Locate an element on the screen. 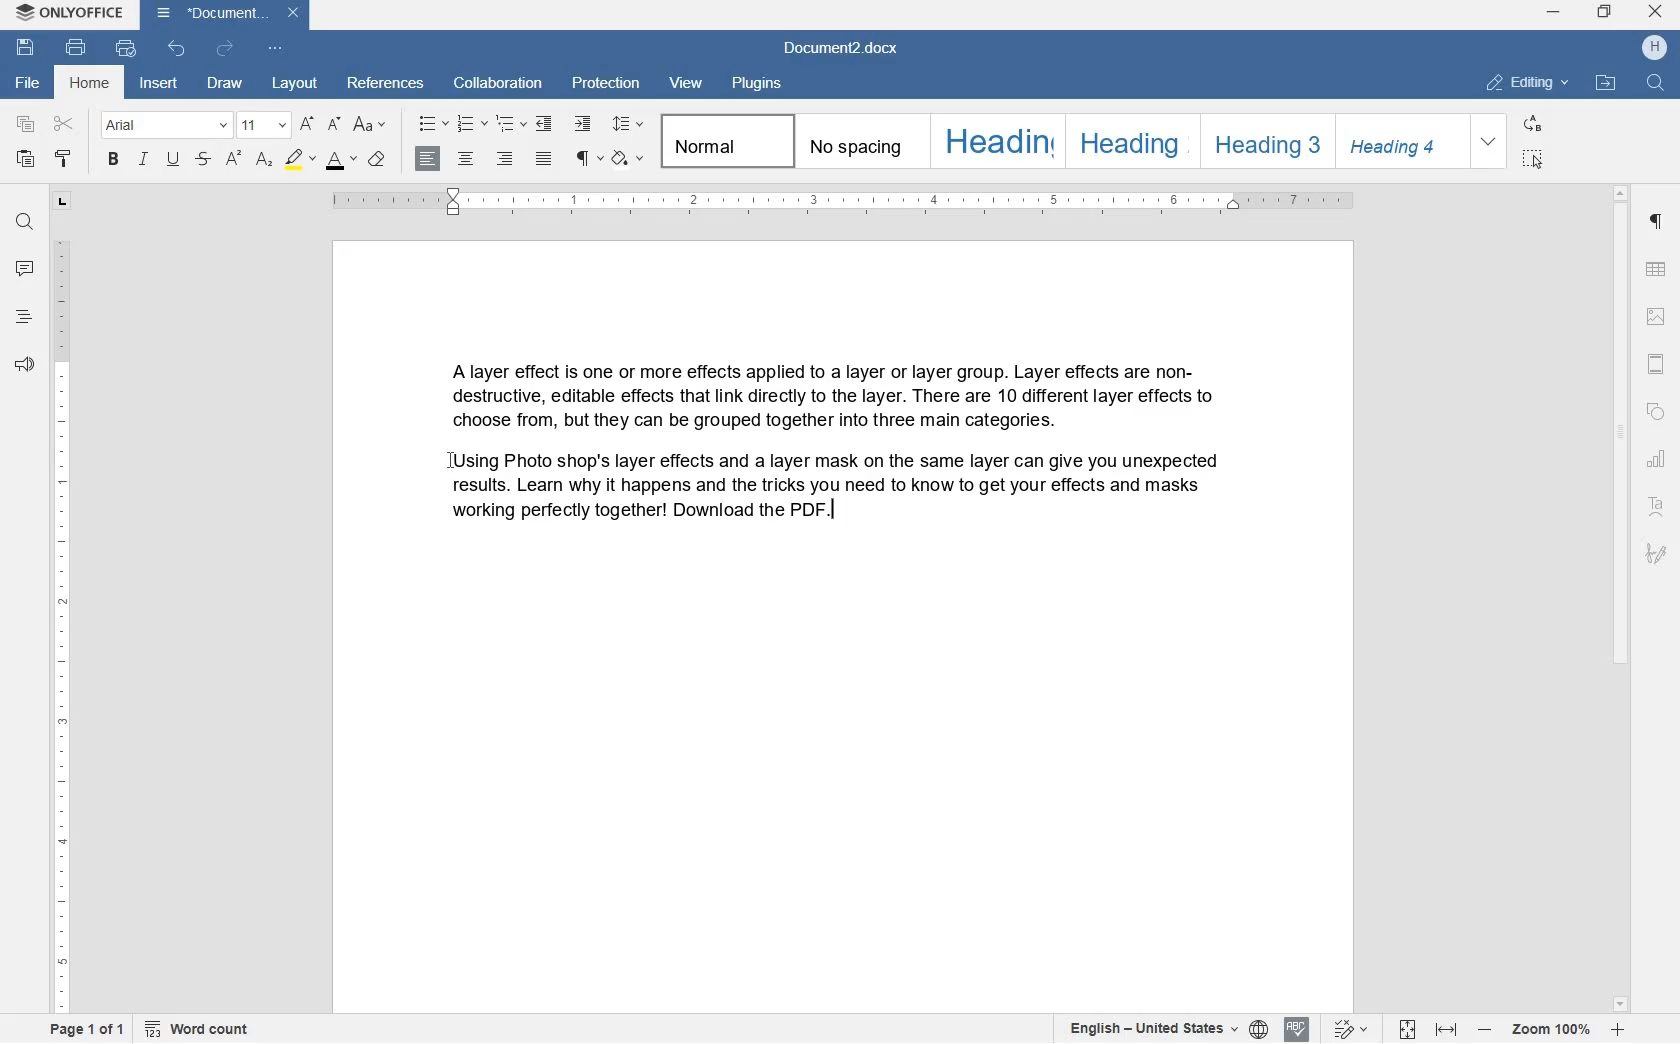 The height and width of the screenshot is (1044, 1680). NO SPACING is located at coordinates (855, 143).